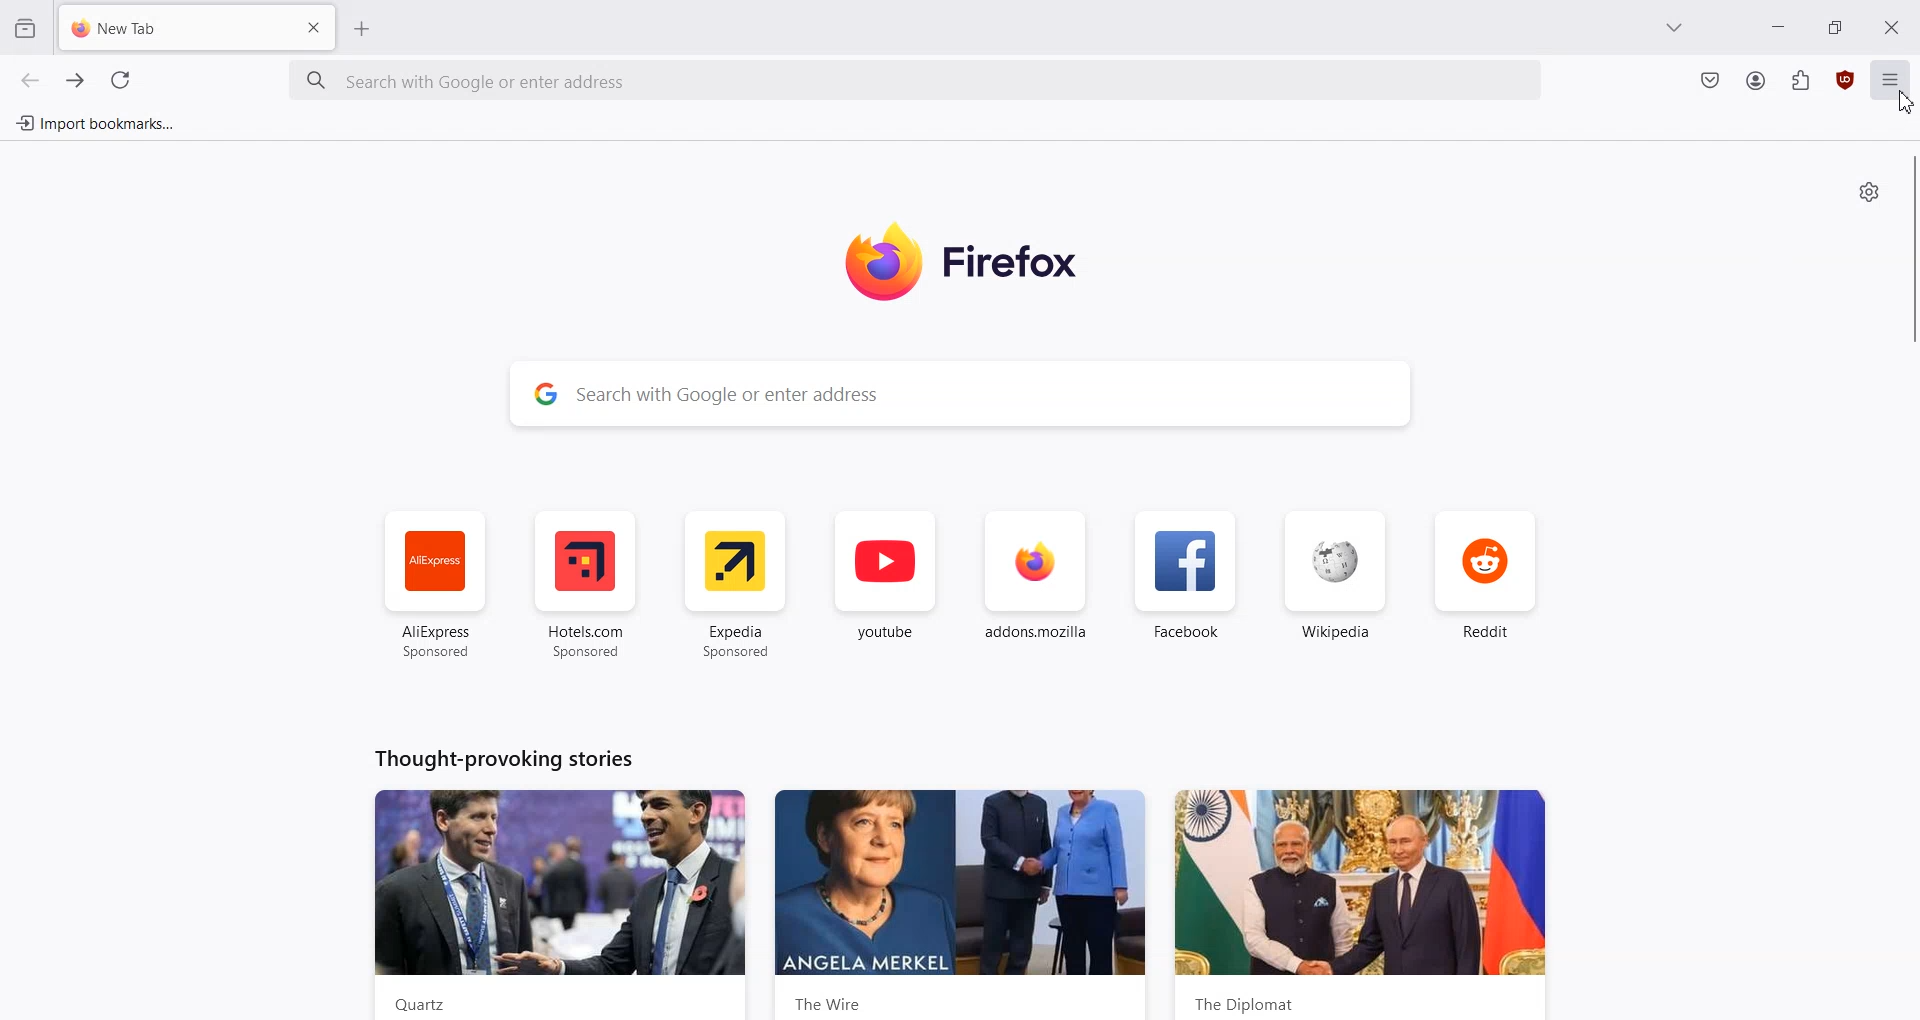  Describe the element at coordinates (1674, 25) in the screenshot. I see `List all tab` at that location.